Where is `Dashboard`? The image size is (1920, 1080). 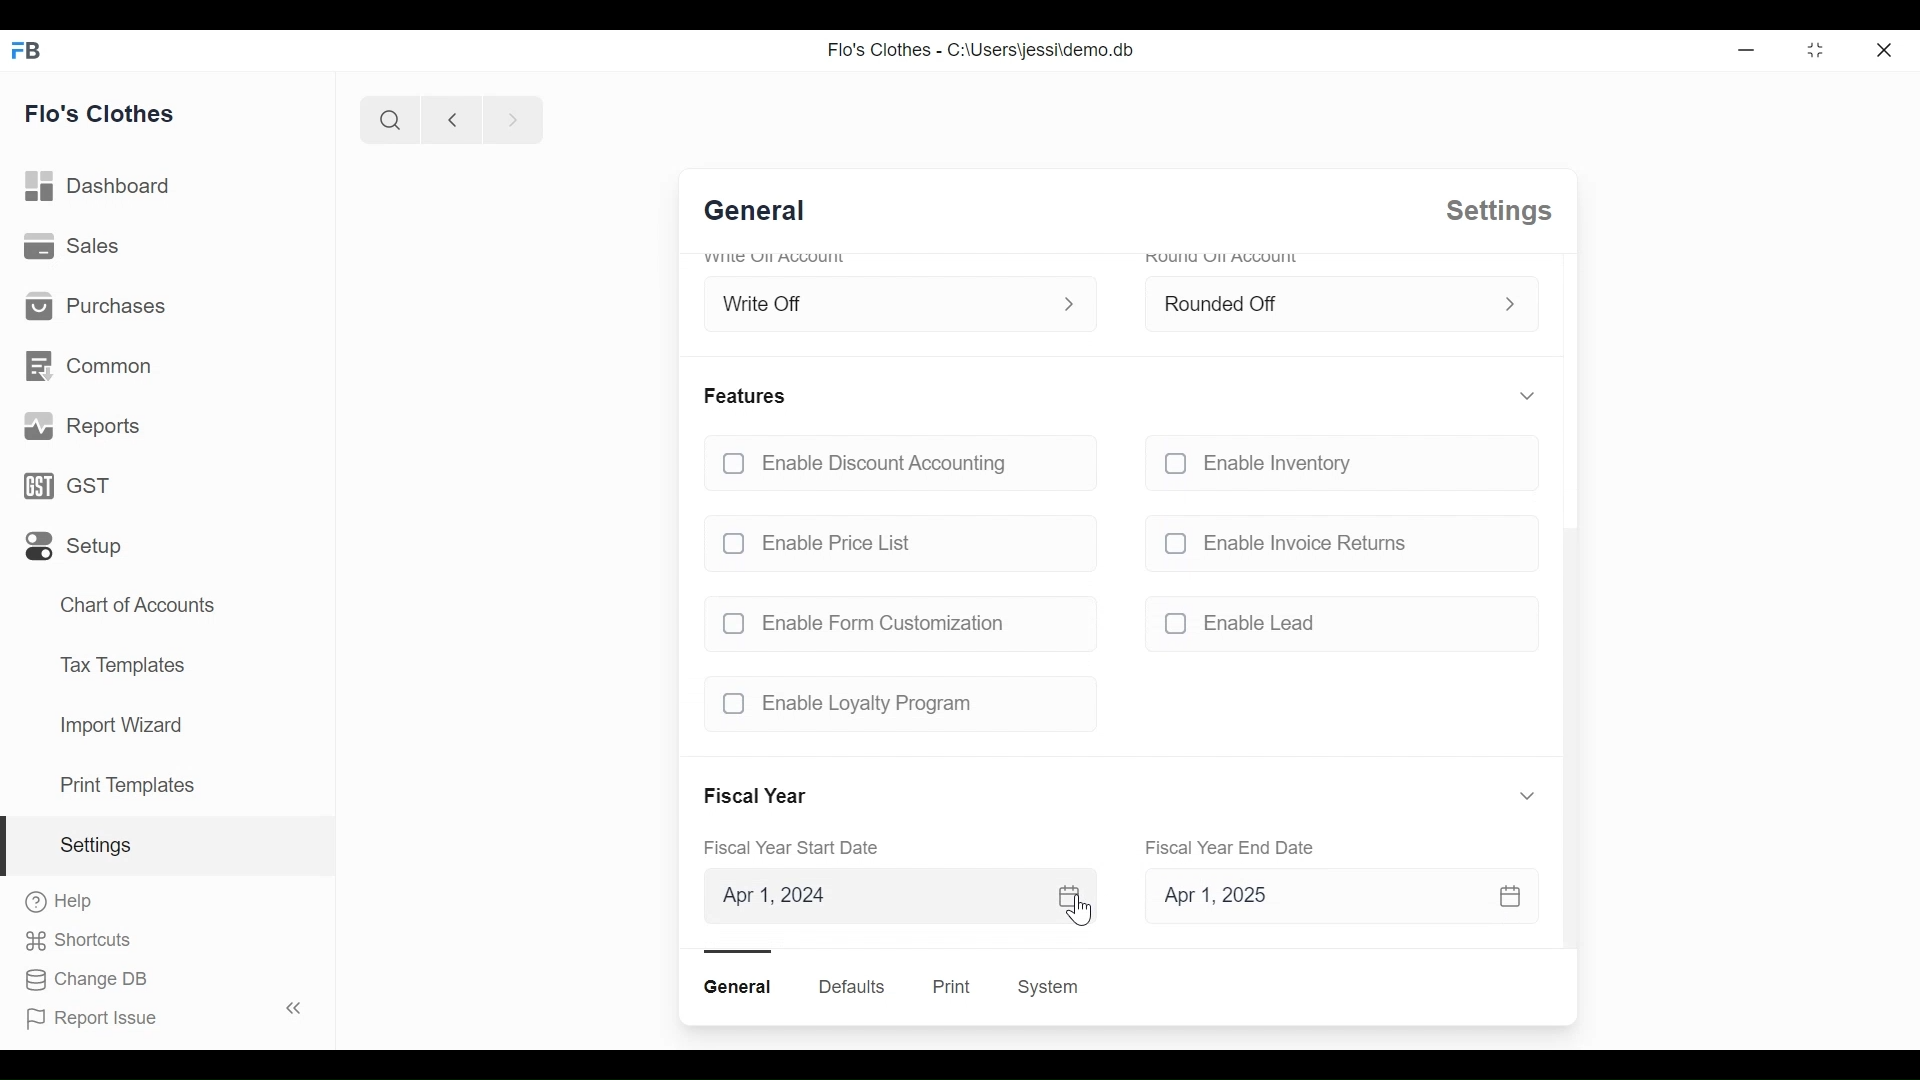 Dashboard is located at coordinates (98, 187).